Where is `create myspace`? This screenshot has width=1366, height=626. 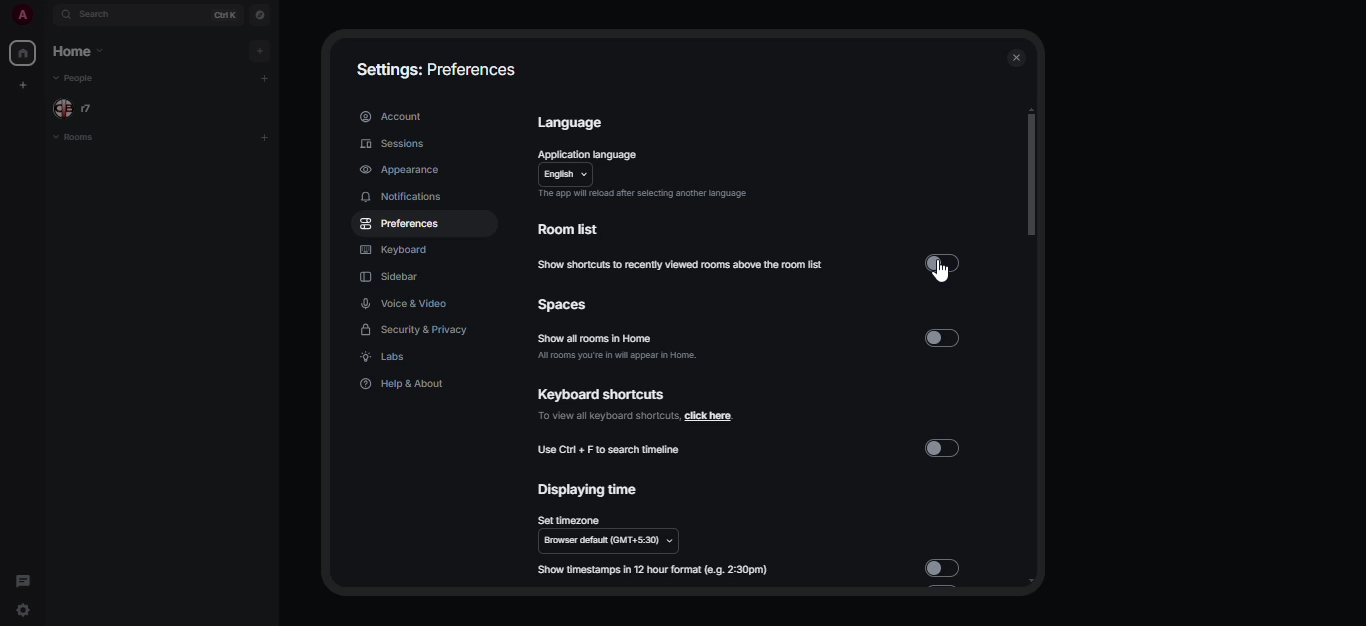 create myspace is located at coordinates (25, 85).